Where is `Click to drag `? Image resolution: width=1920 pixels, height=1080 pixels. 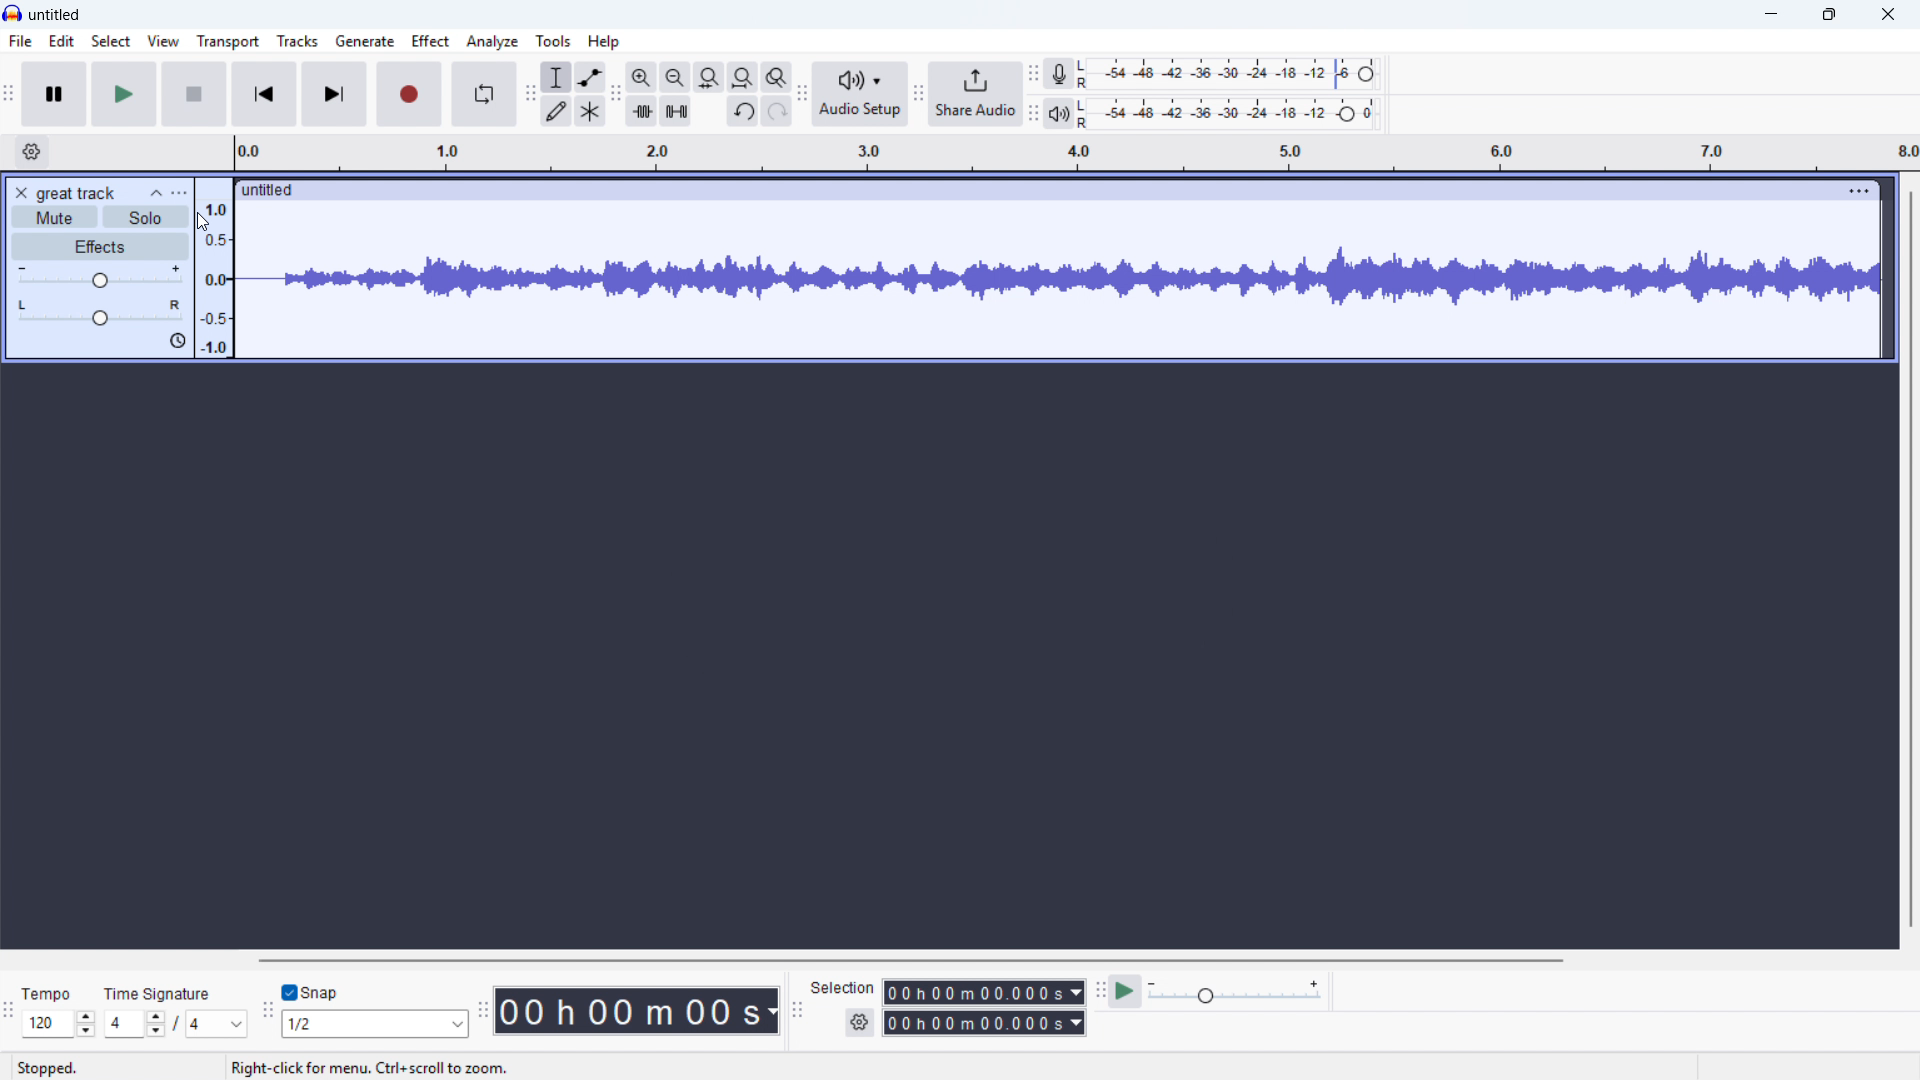 Click to drag  is located at coordinates (1035, 191).